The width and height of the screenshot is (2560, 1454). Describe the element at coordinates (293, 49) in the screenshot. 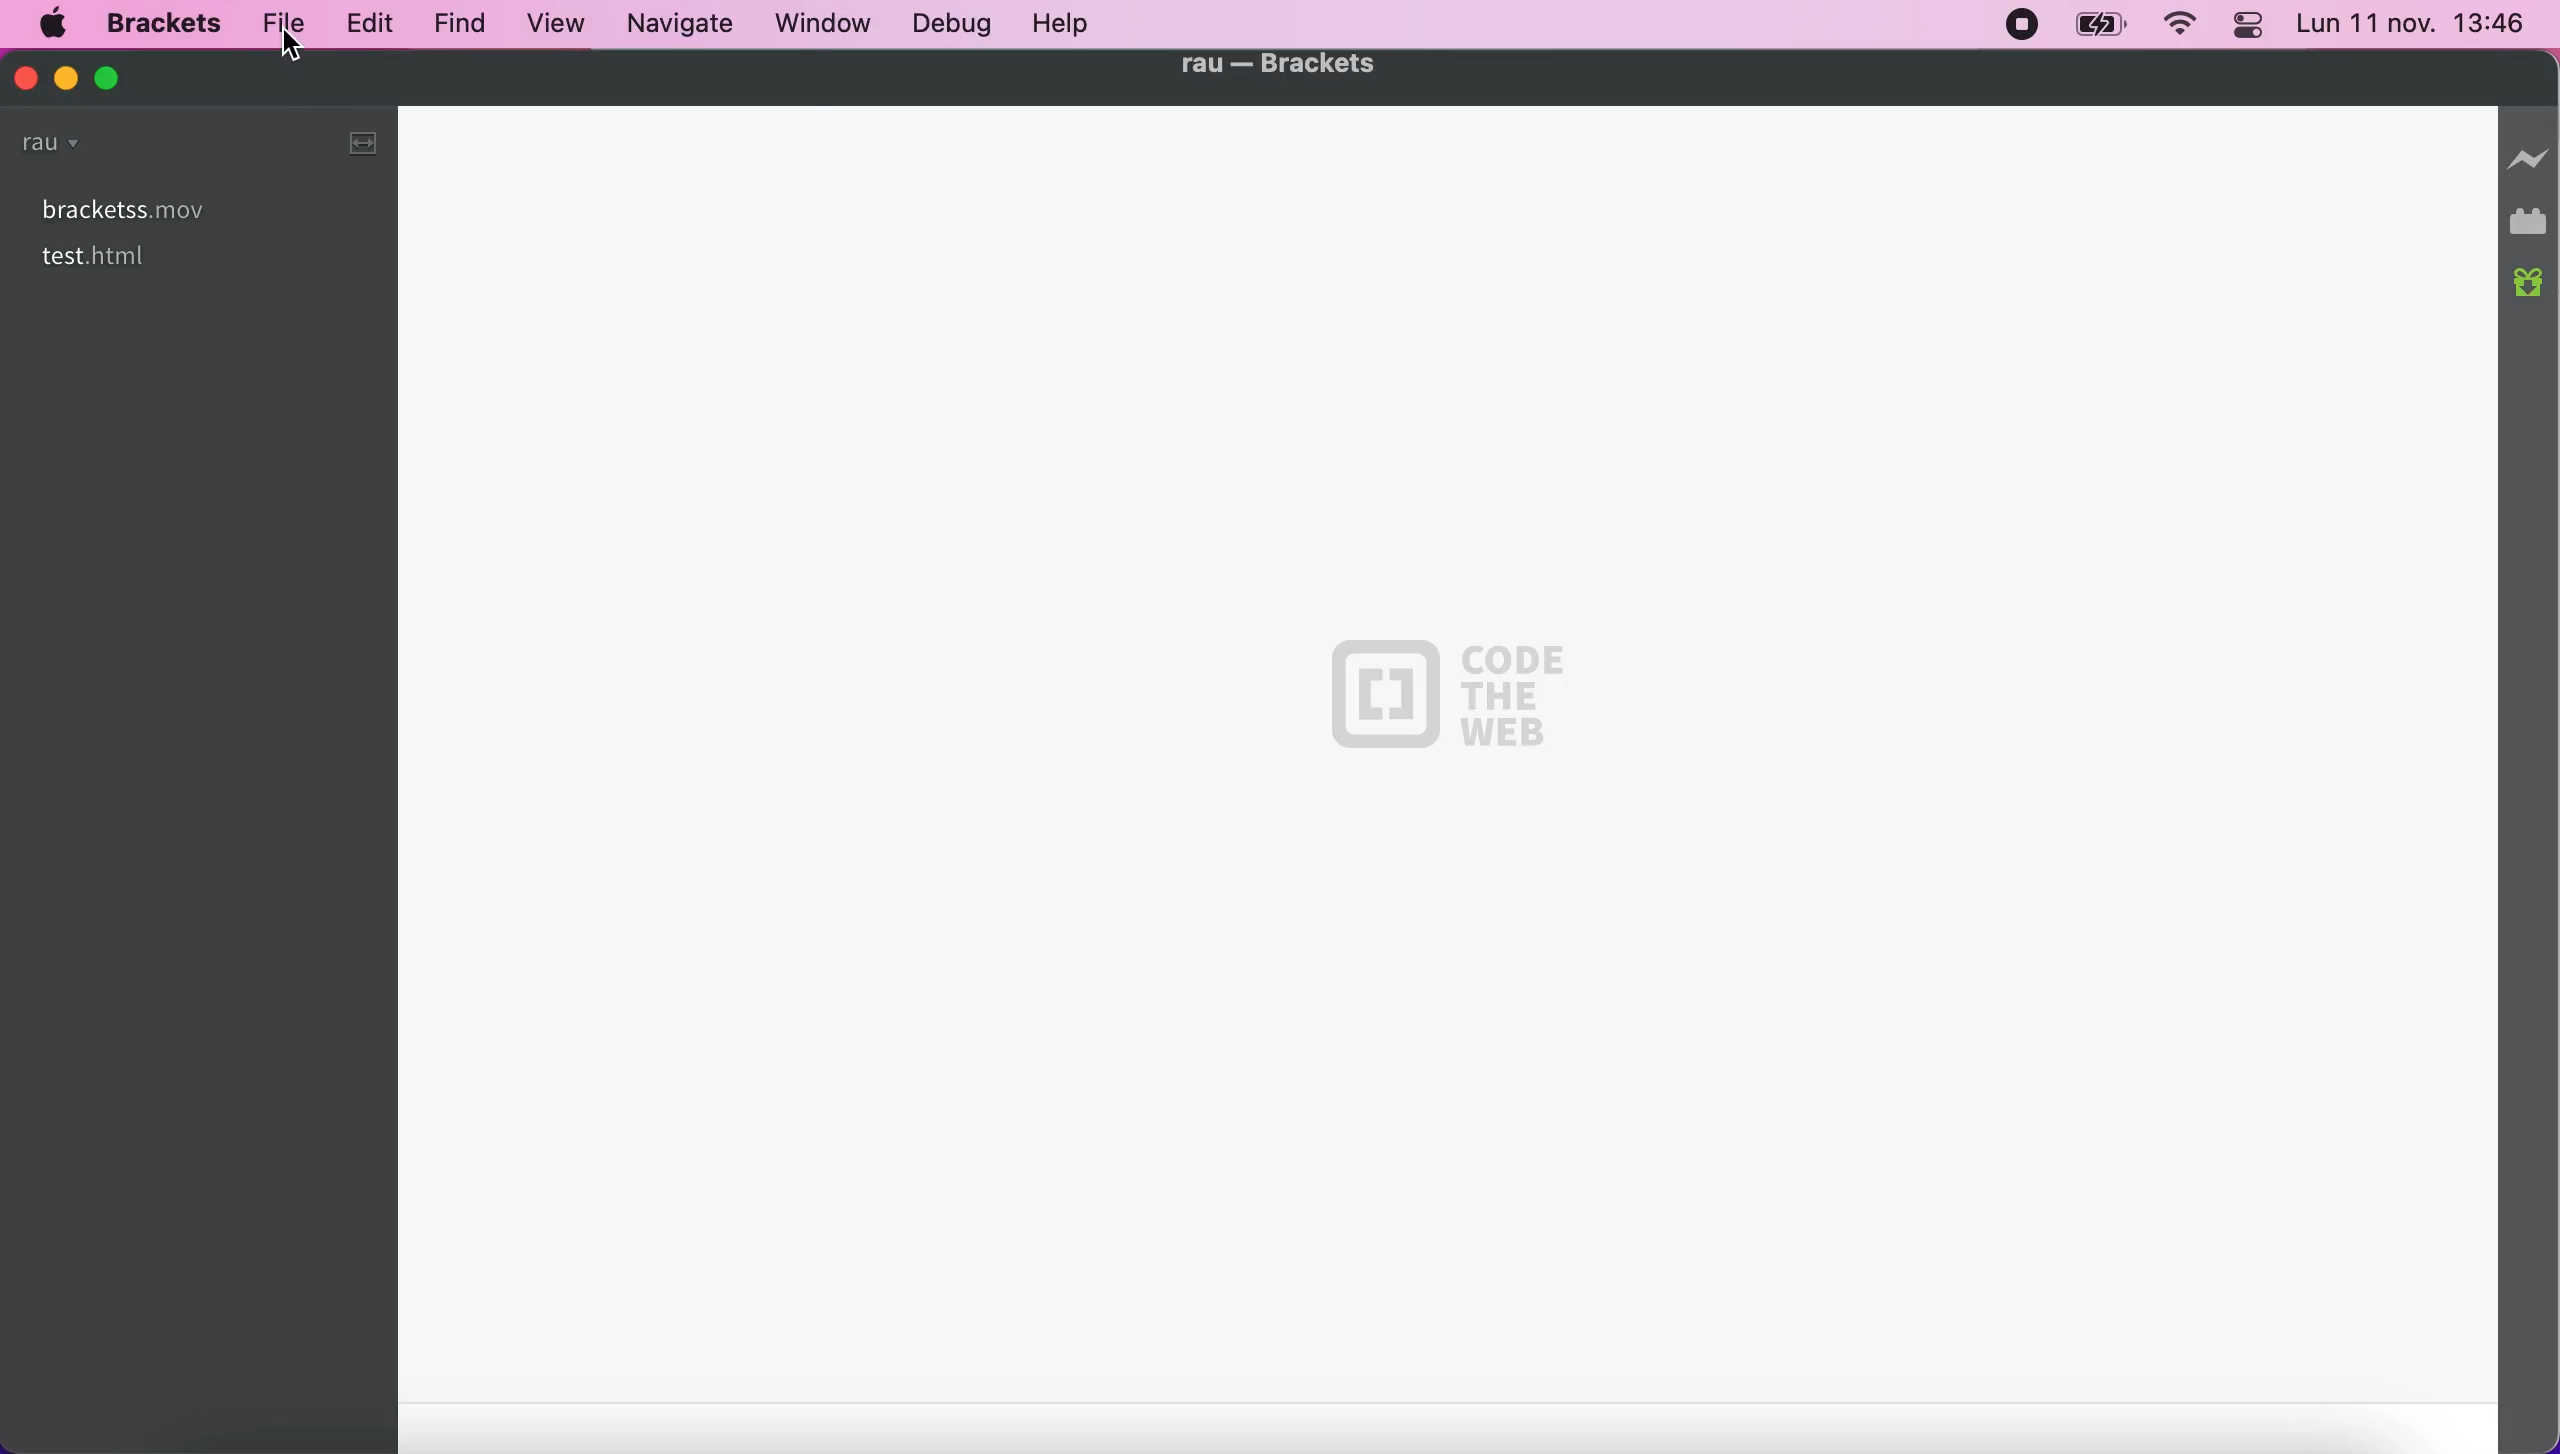

I see `cursor` at that location.